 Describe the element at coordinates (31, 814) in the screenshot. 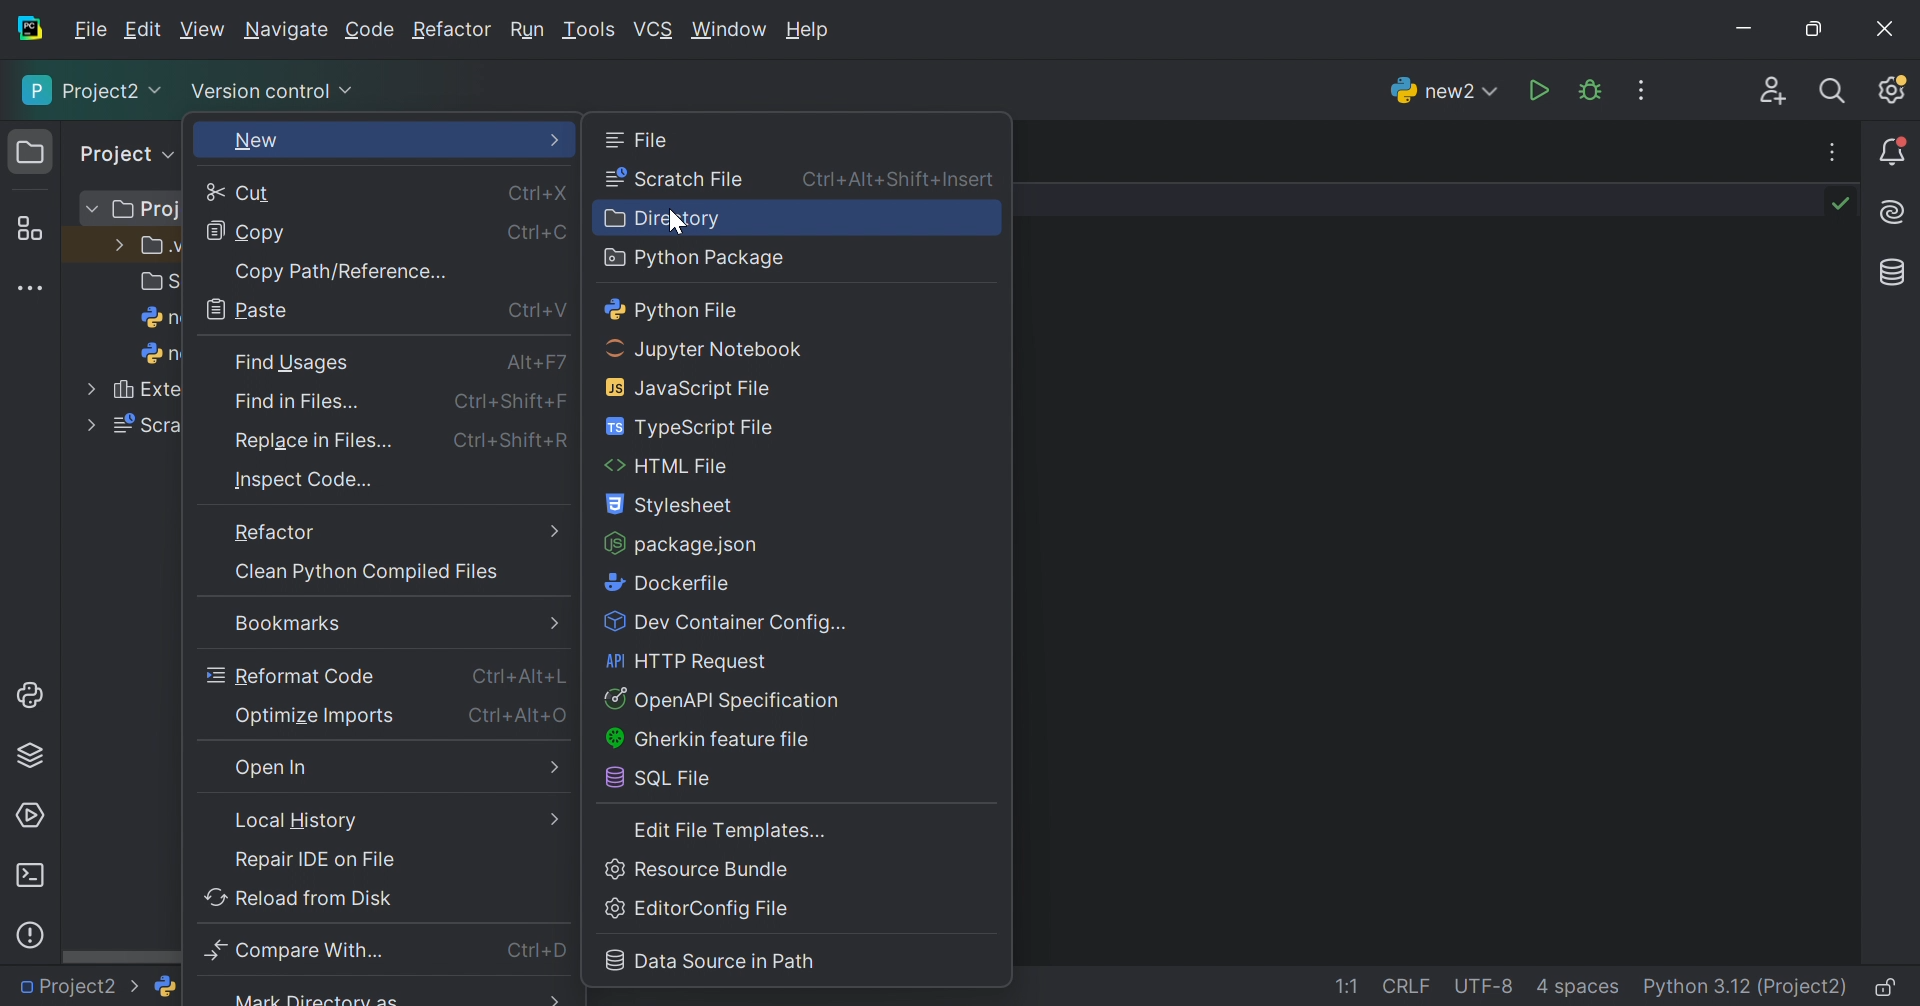

I see `Services` at that location.